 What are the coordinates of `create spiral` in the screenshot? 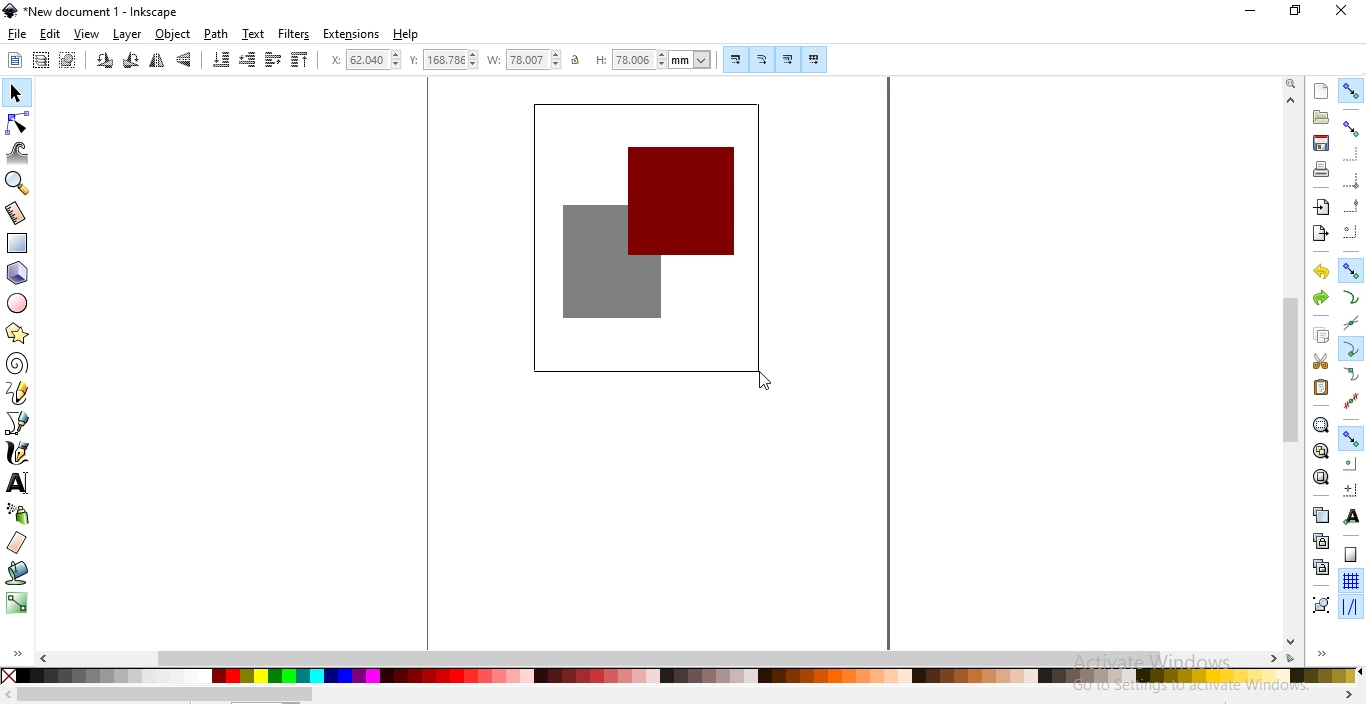 It's located at (16, 362).